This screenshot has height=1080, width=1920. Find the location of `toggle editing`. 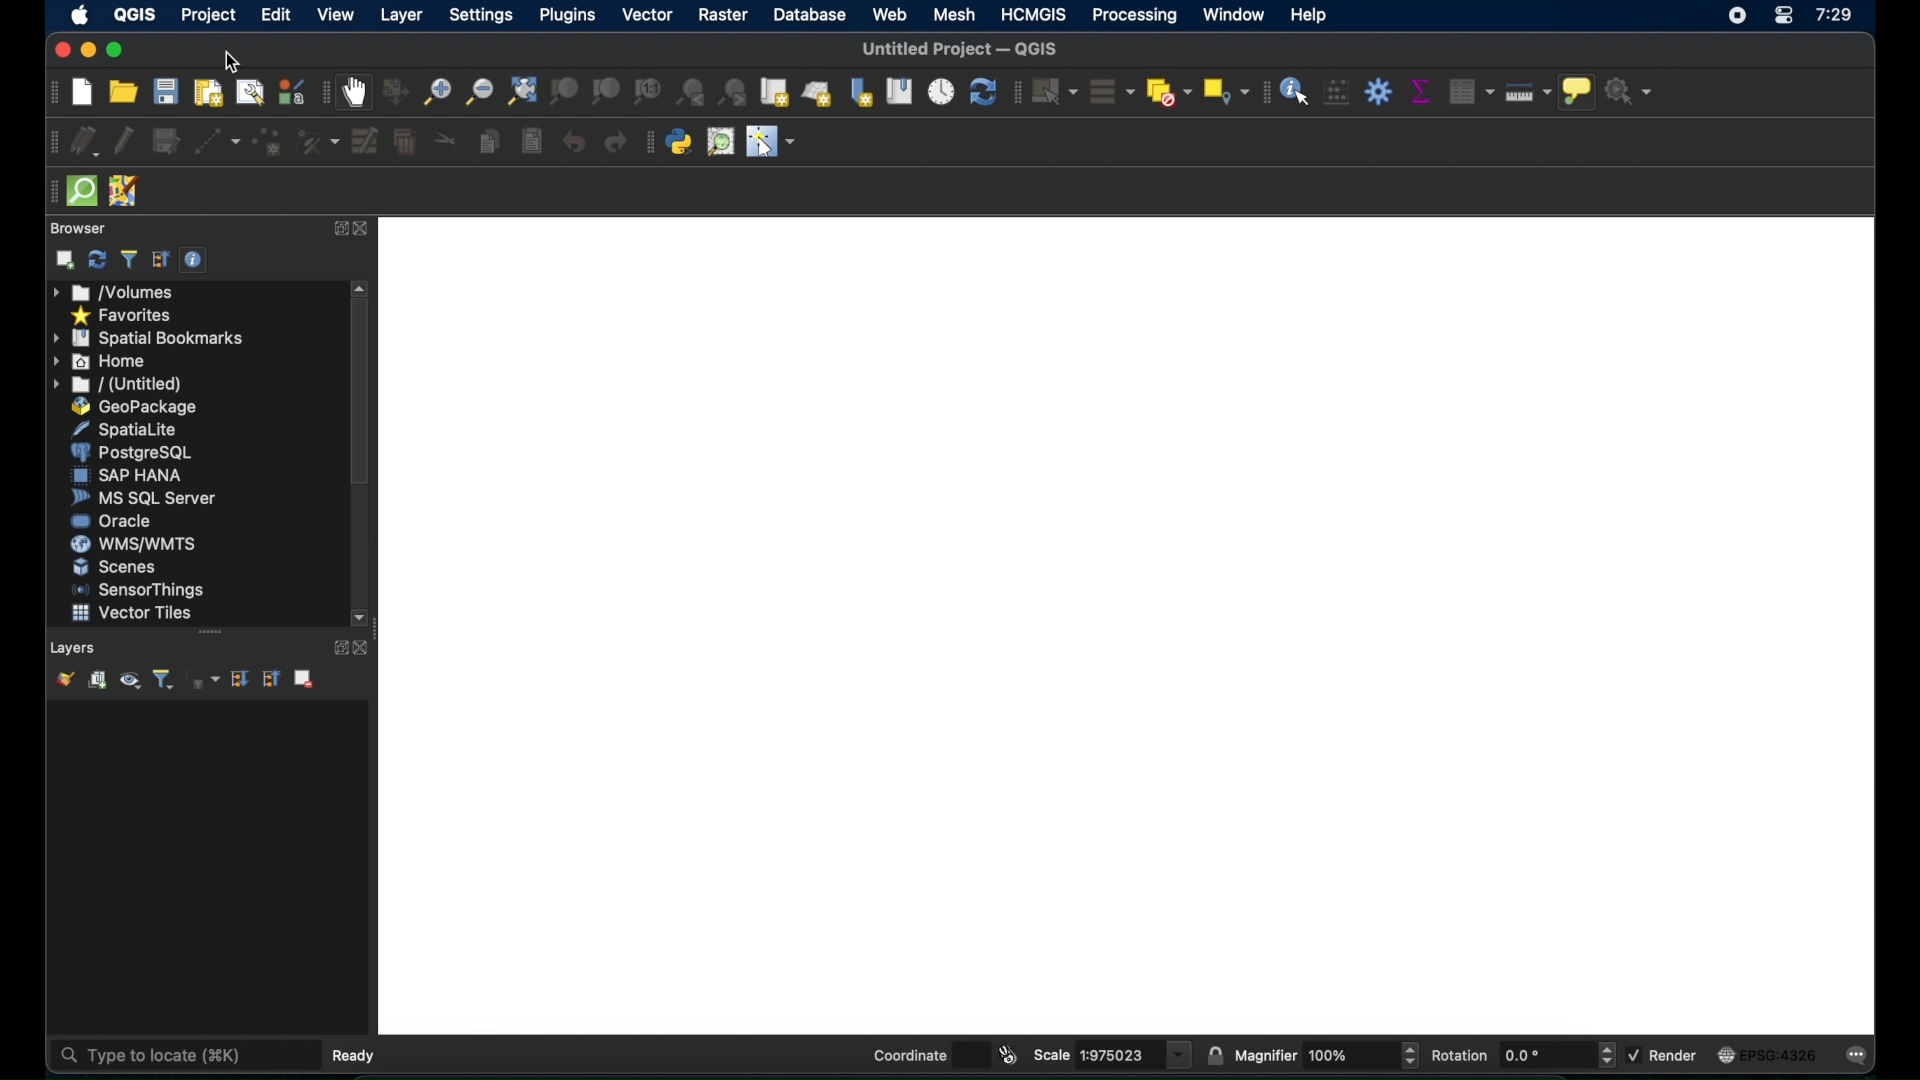

toggle editing is located at coordinates (125, 138).